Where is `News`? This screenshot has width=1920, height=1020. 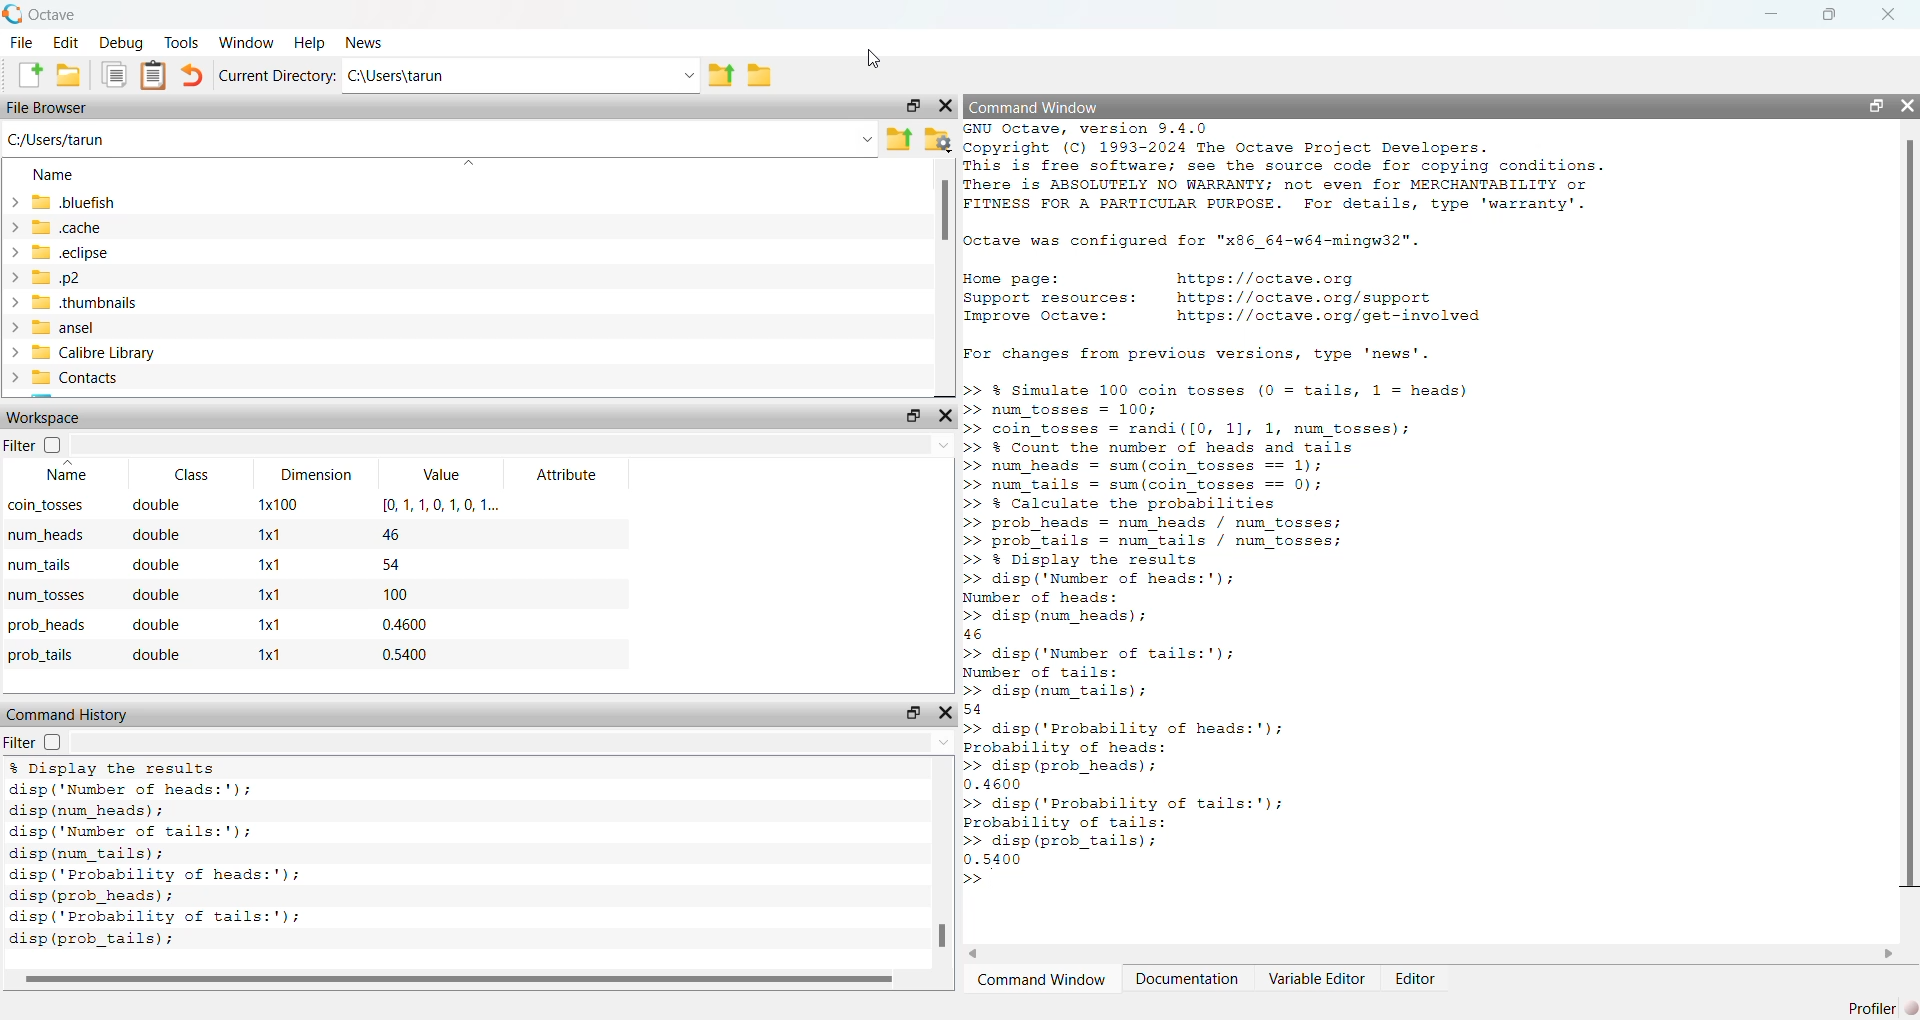 News is located at coordinates (366, 42).